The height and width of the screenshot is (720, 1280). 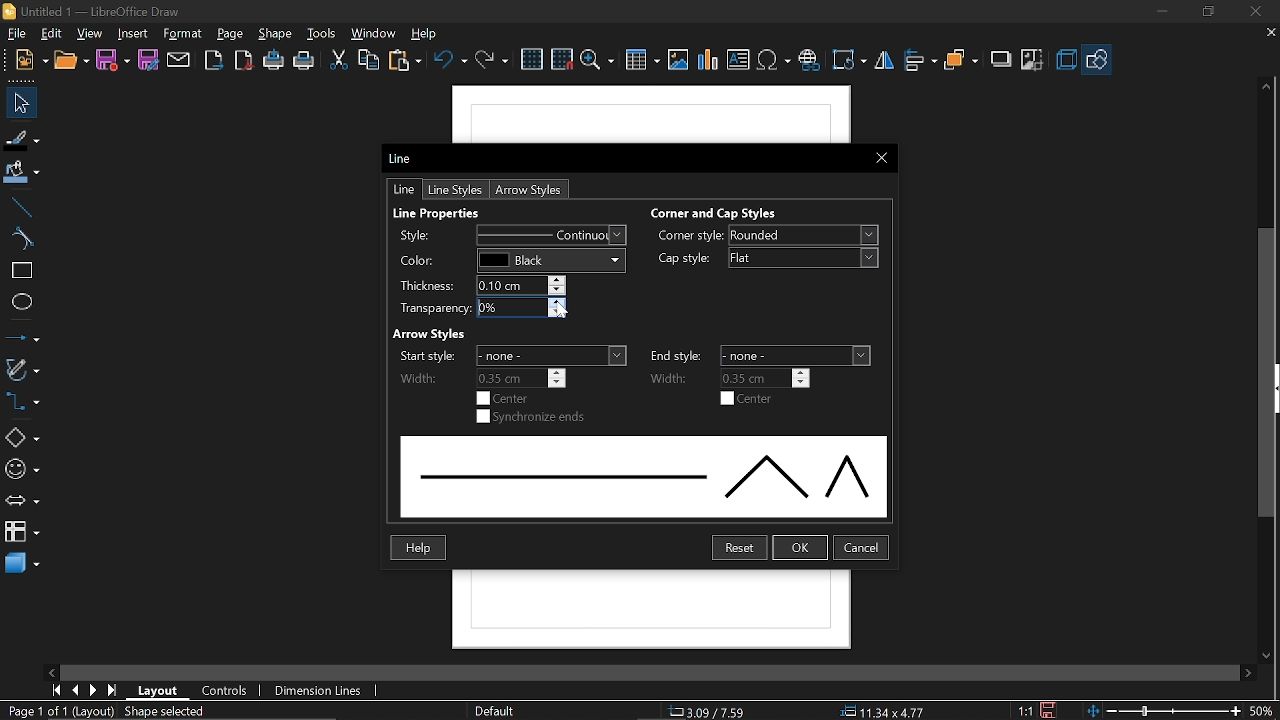 I want to click on go to last page, so click(x=114, y=691).